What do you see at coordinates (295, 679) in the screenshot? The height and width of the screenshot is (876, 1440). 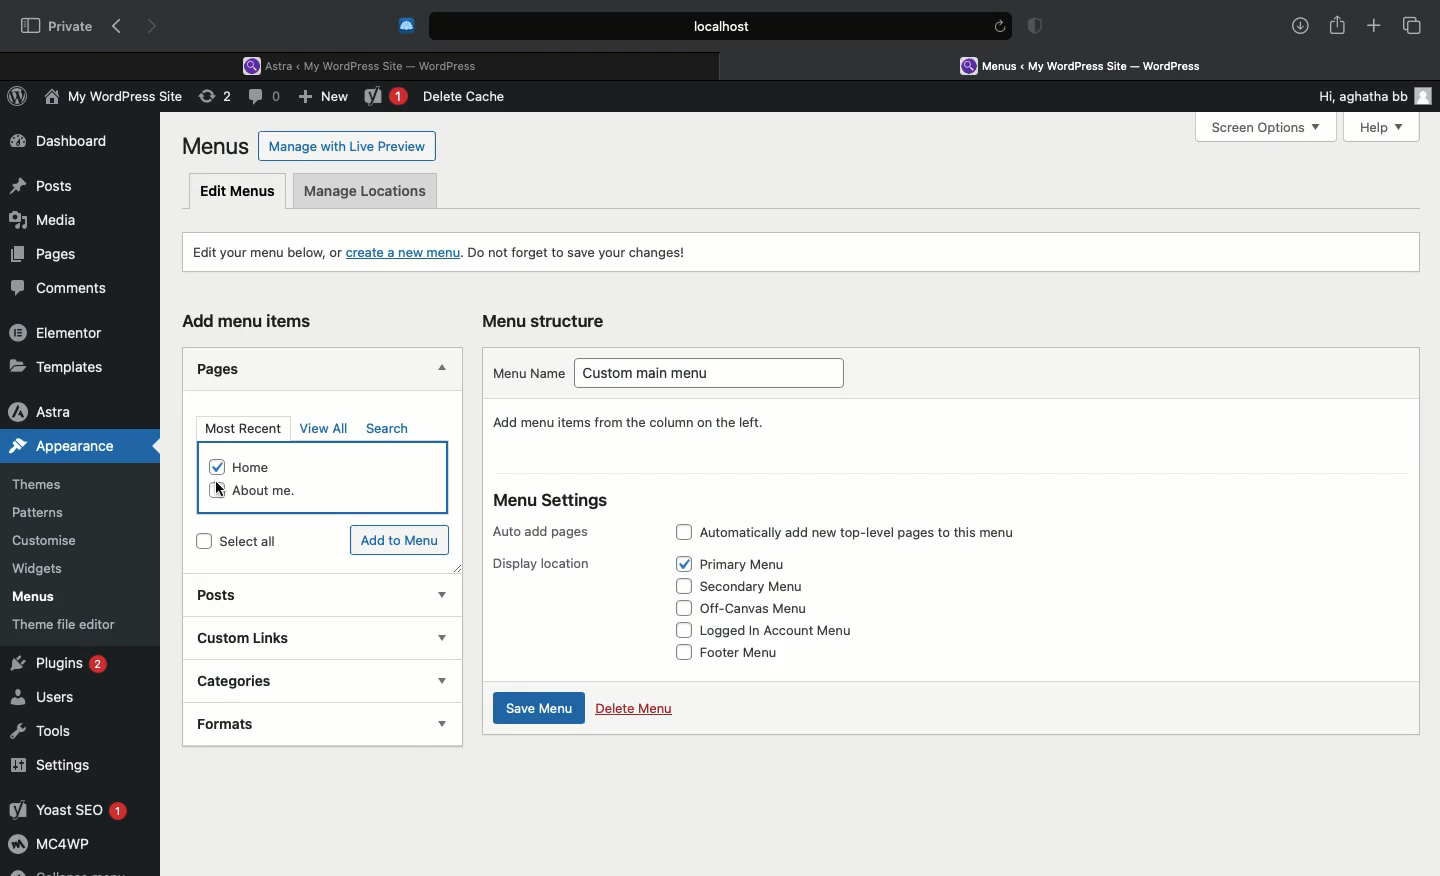 I see `Categories` at bounding box center [295, 679].